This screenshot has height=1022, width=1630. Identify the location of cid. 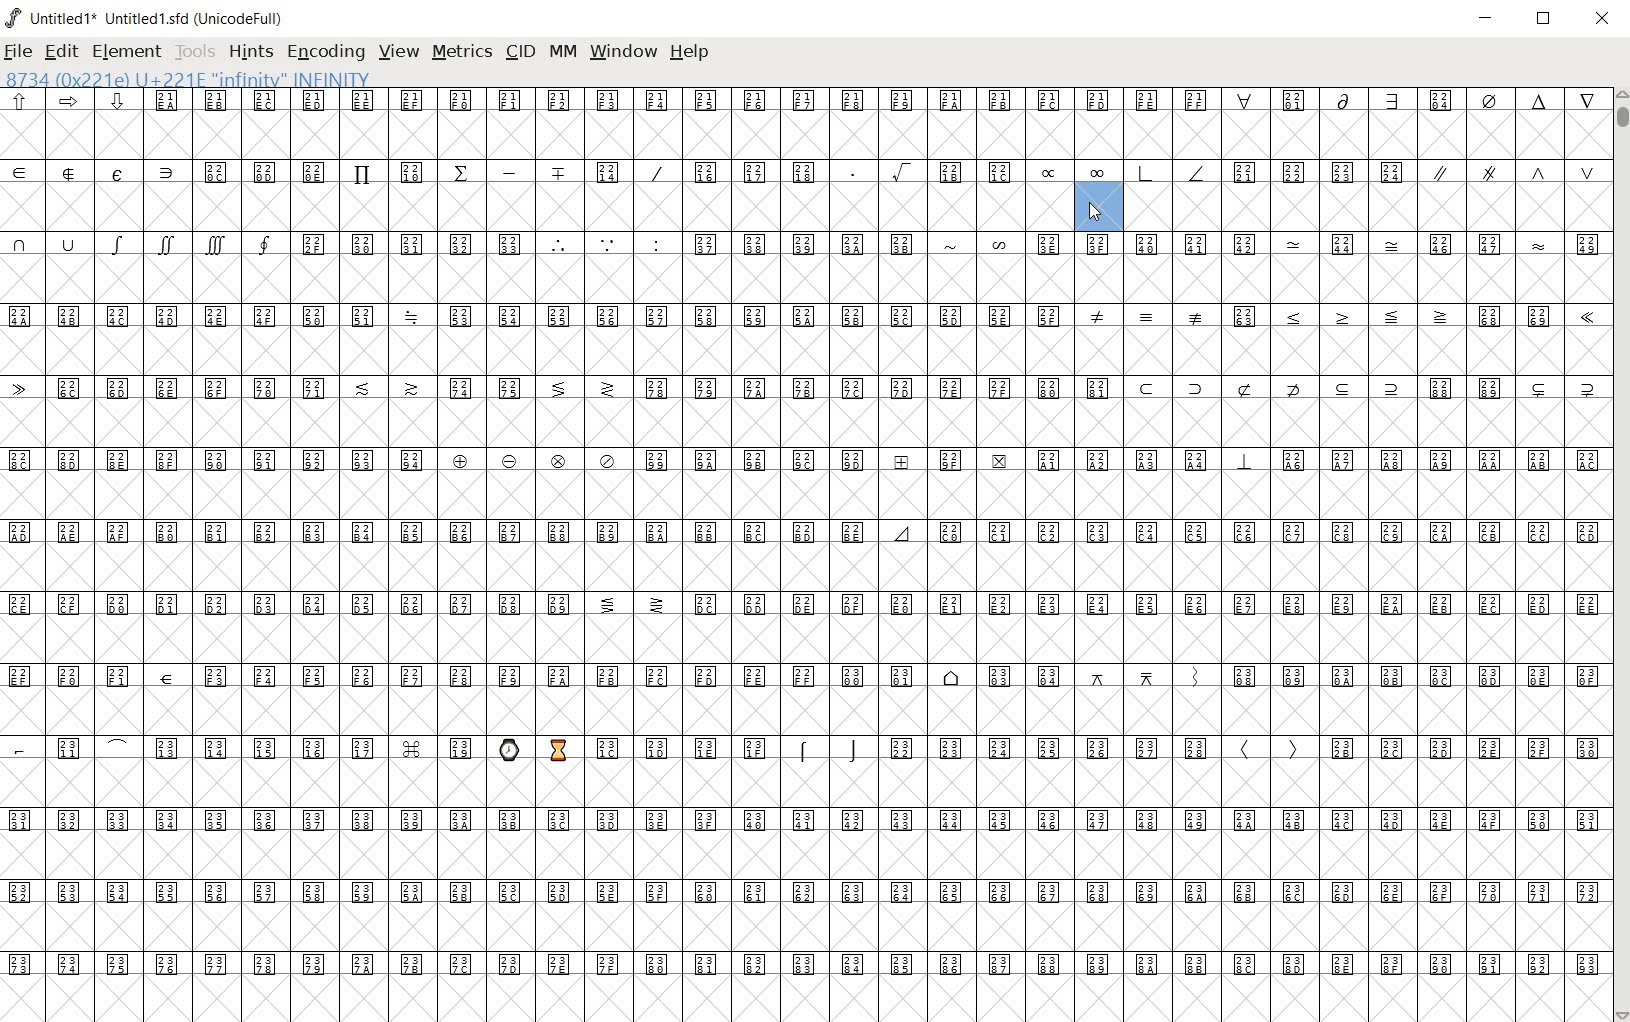
(520, 53).